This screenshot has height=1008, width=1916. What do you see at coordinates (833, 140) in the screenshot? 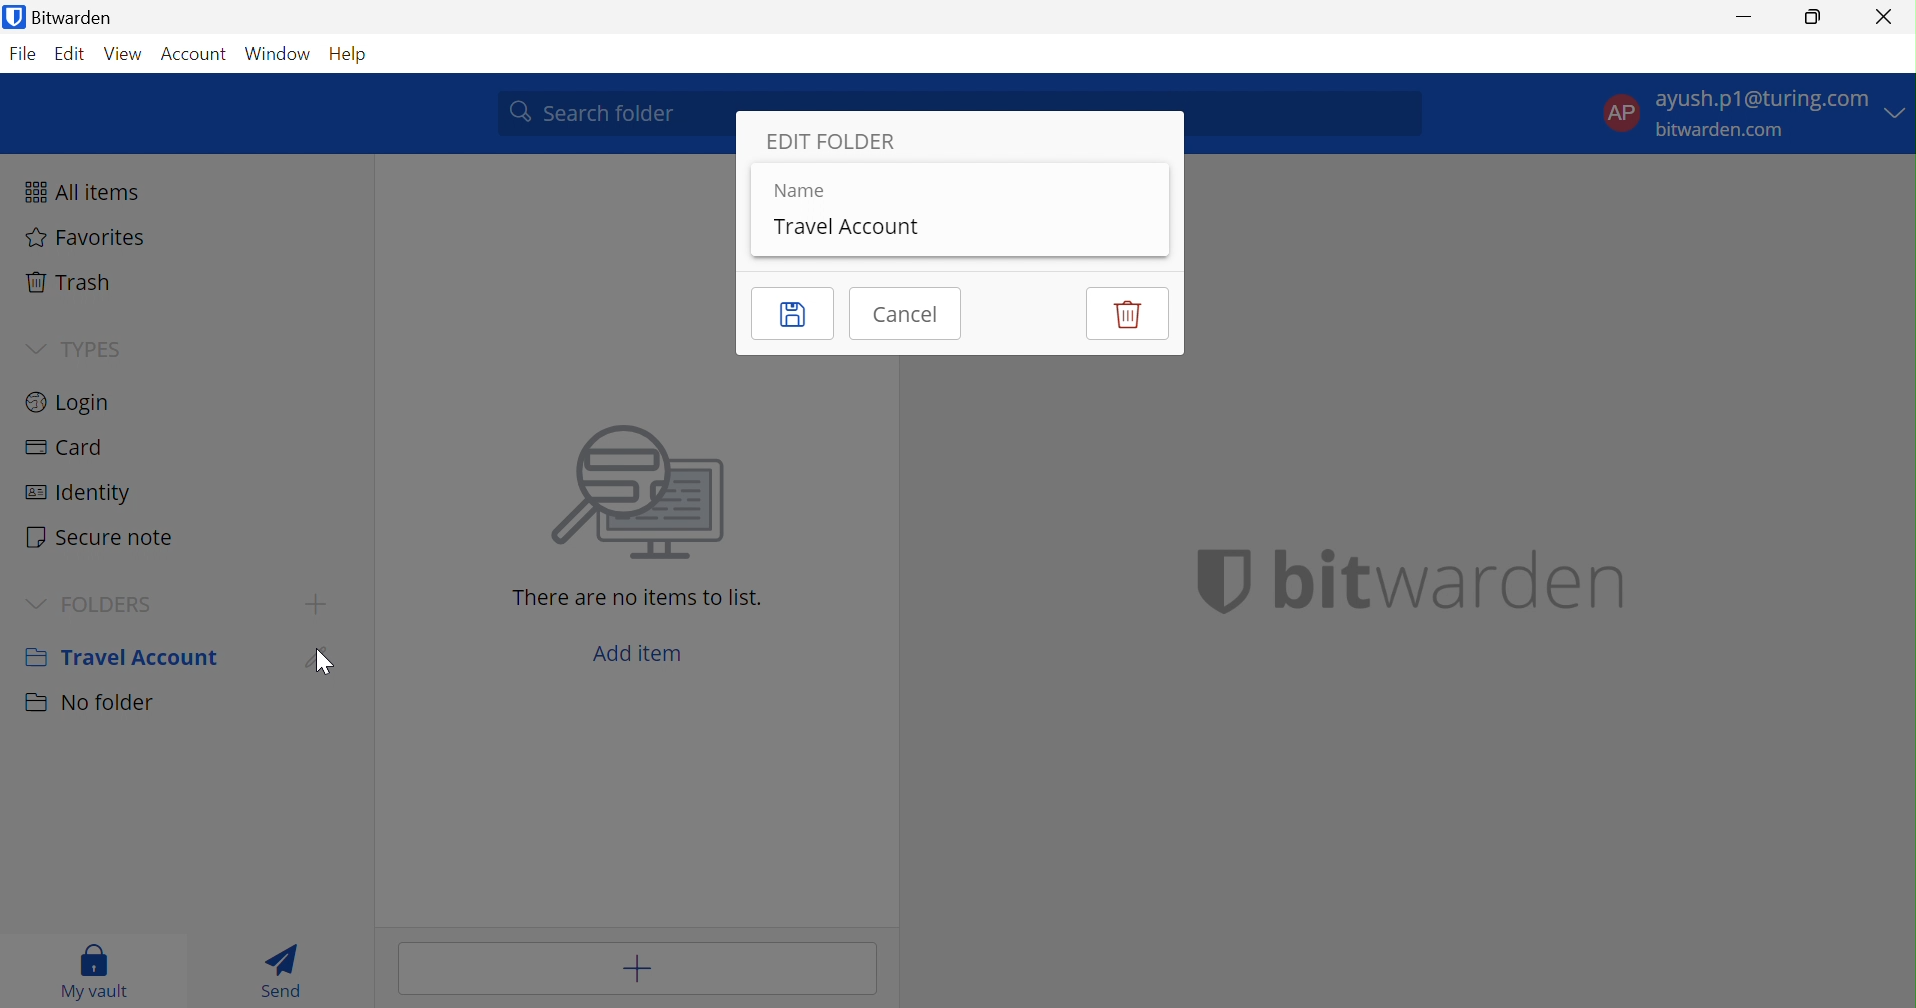
I see `EDIT FOLDER` at bounding box center [833, 140].